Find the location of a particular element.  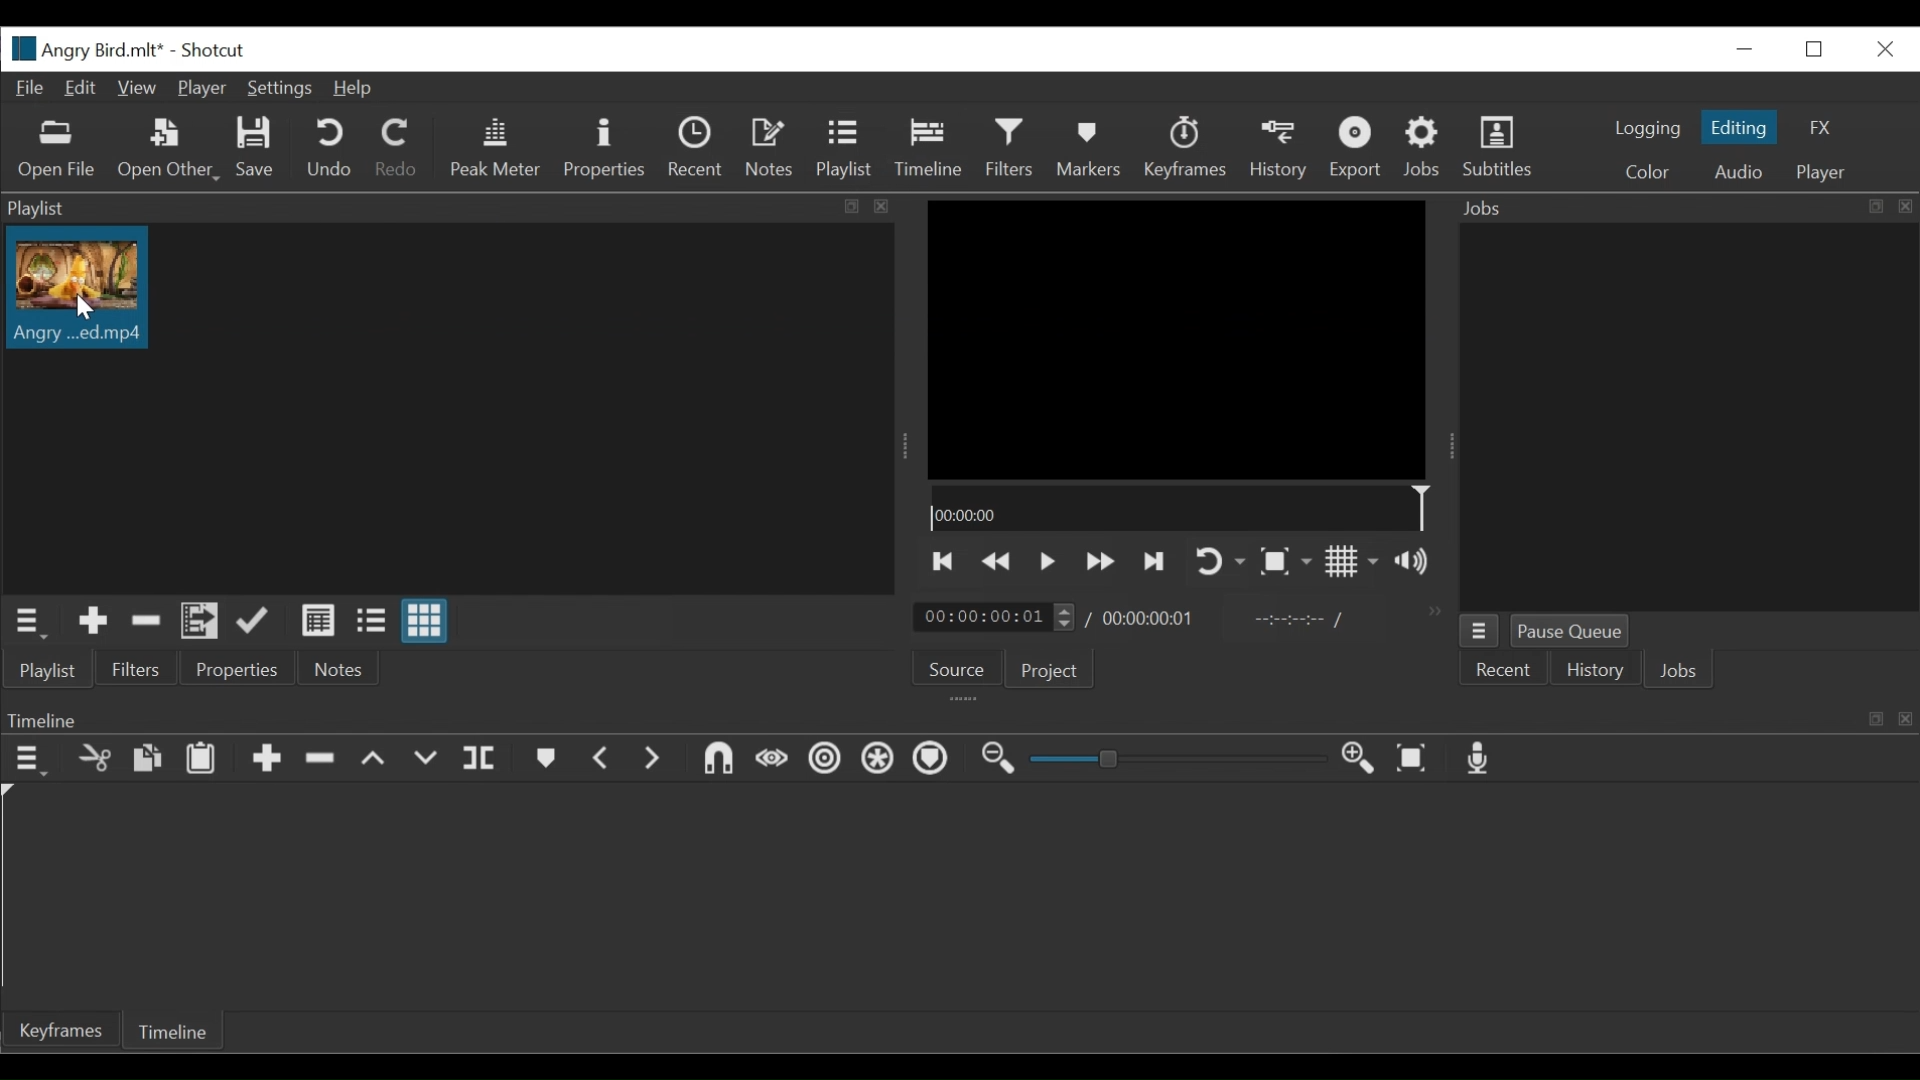

Current duration is located at coordinates (995, 618).